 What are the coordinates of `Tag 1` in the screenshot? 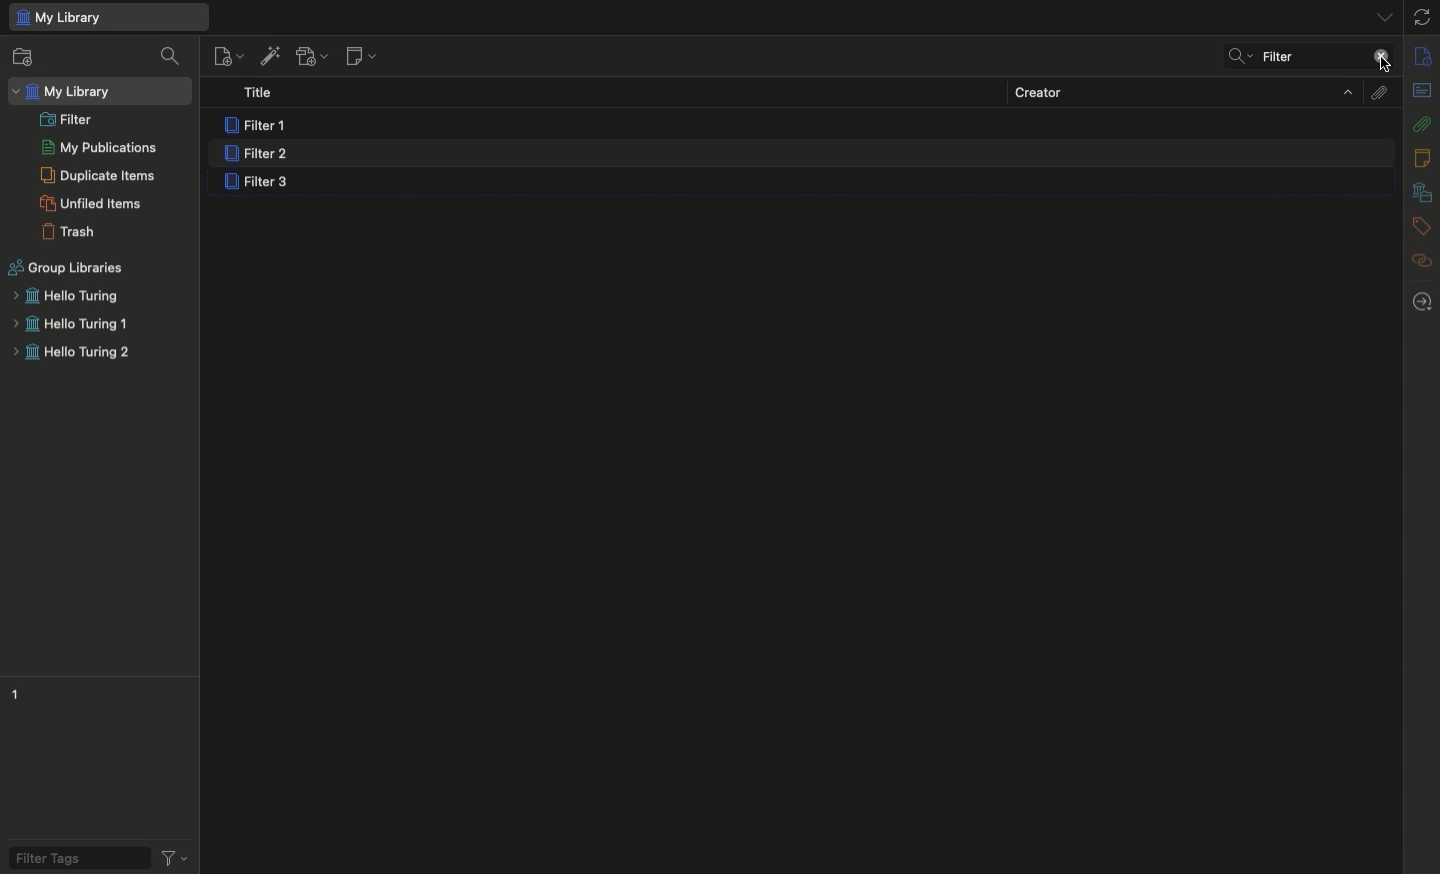 It's located at (19, 692).